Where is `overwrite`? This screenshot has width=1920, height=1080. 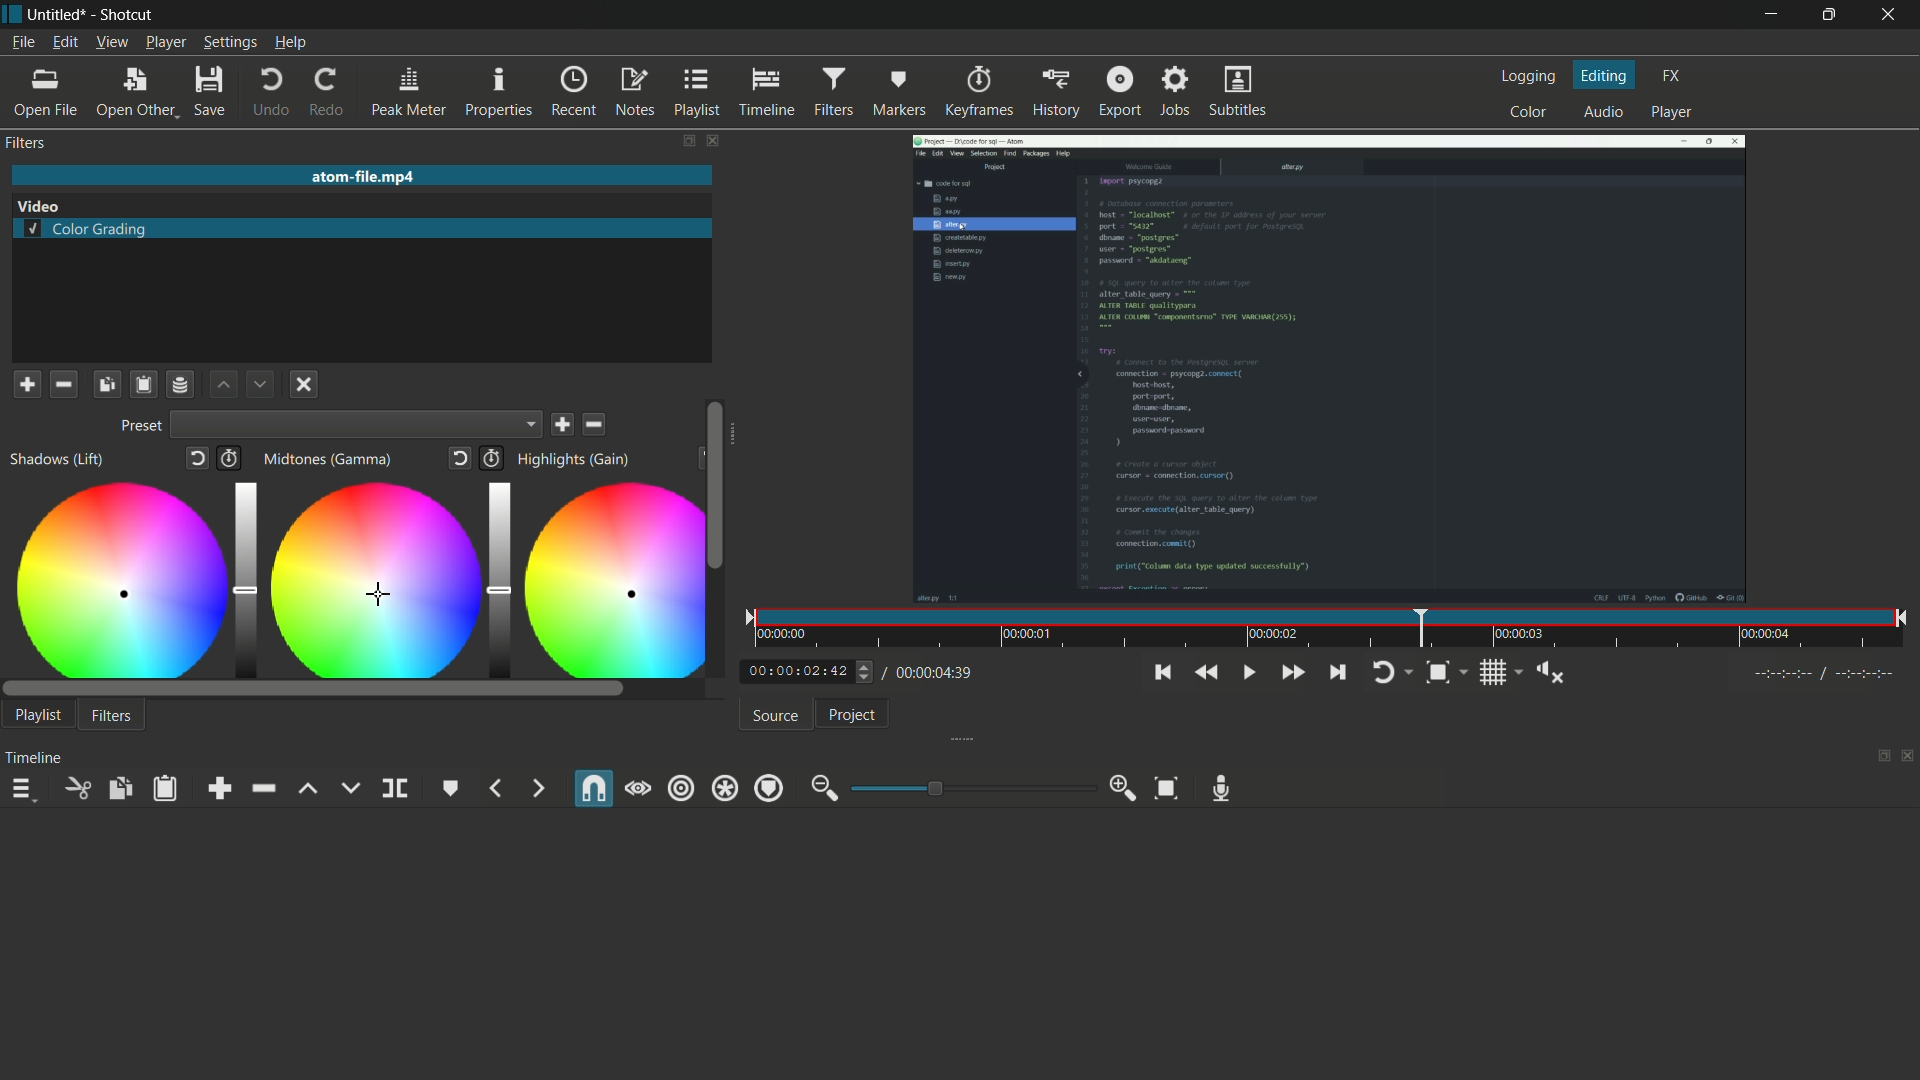 overwrite is located at coordinates (349, 788).